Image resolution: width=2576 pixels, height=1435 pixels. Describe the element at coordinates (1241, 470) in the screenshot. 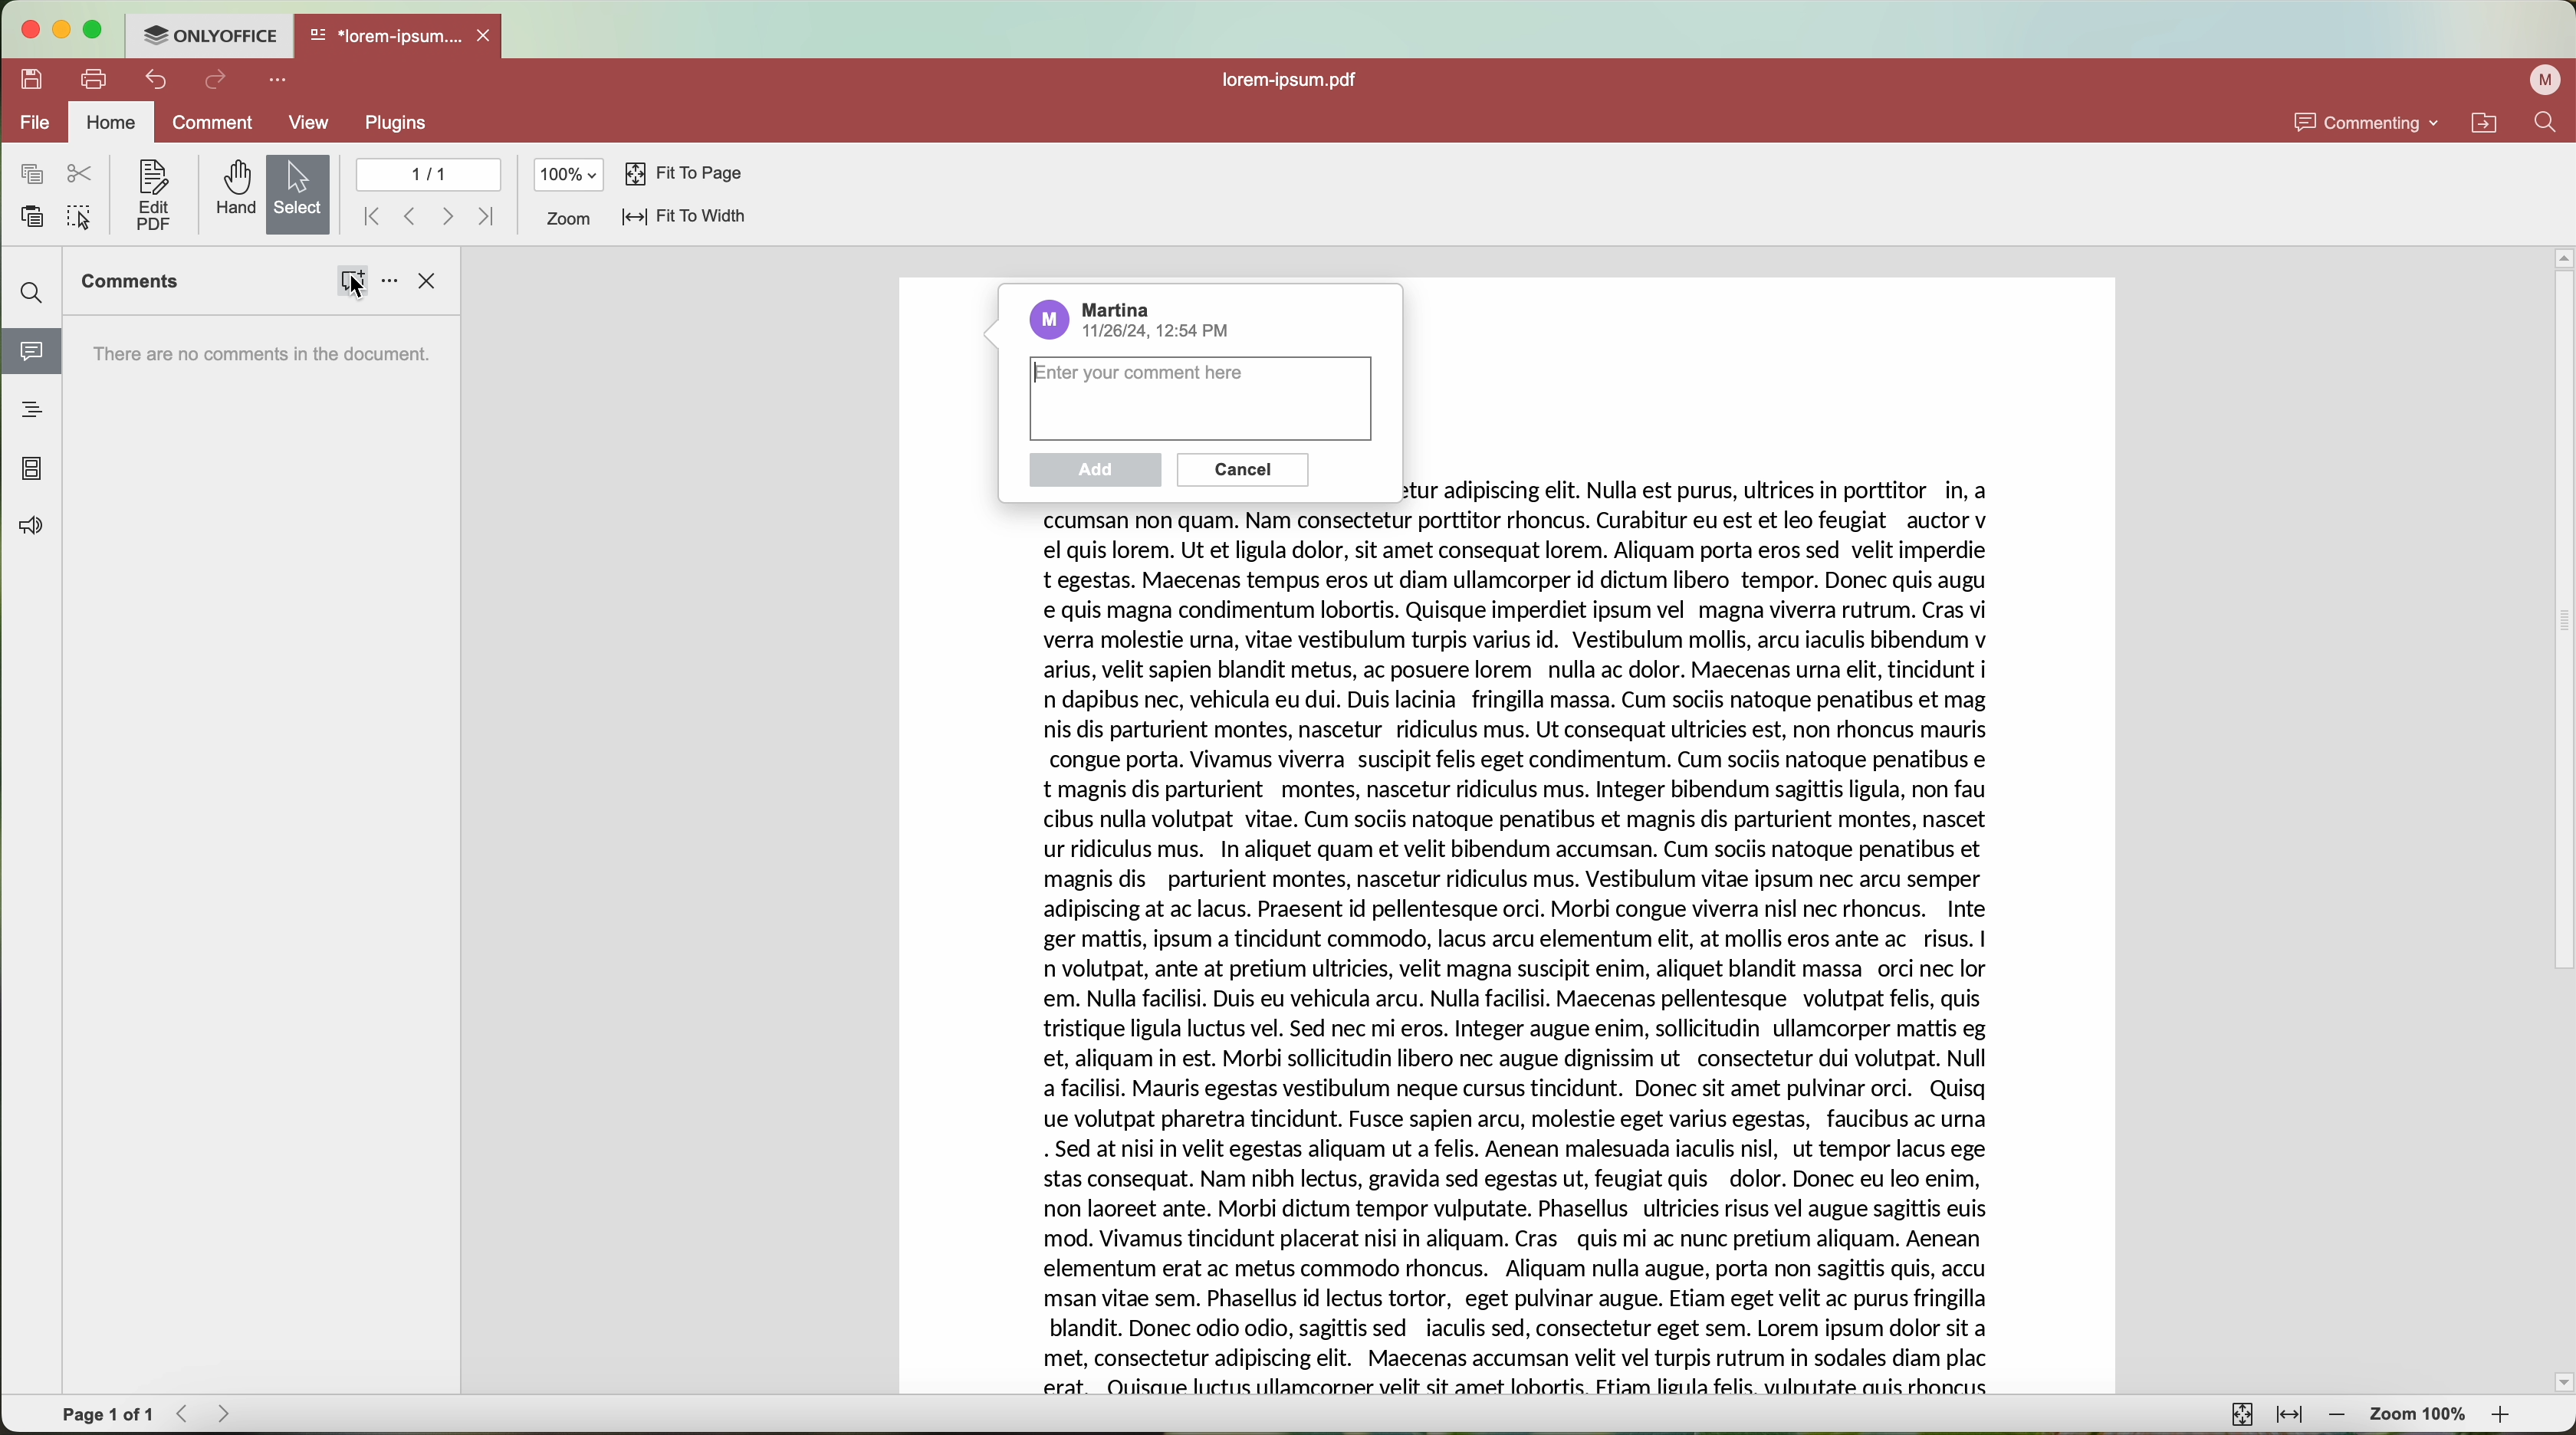

I see `cancel button` at that location.